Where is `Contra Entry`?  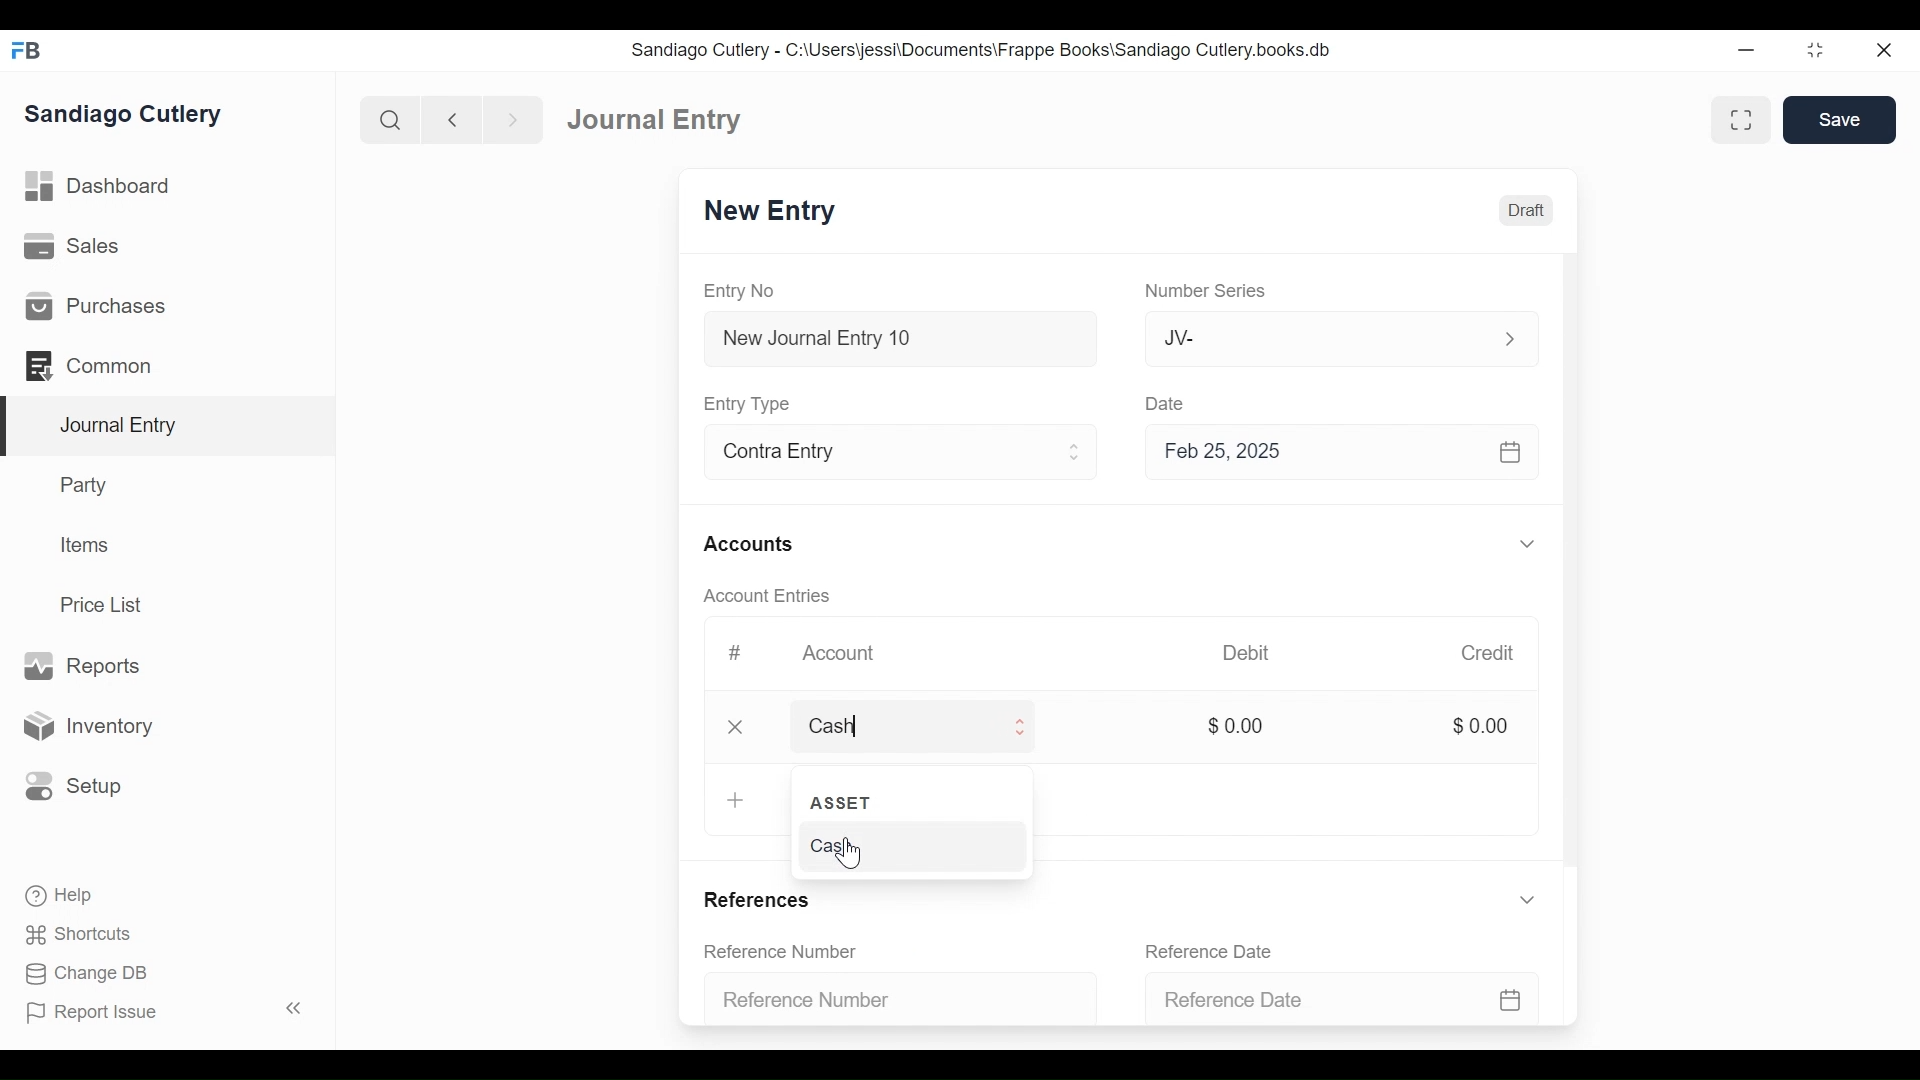
Contra Entry is located at coordinates (873, 454).